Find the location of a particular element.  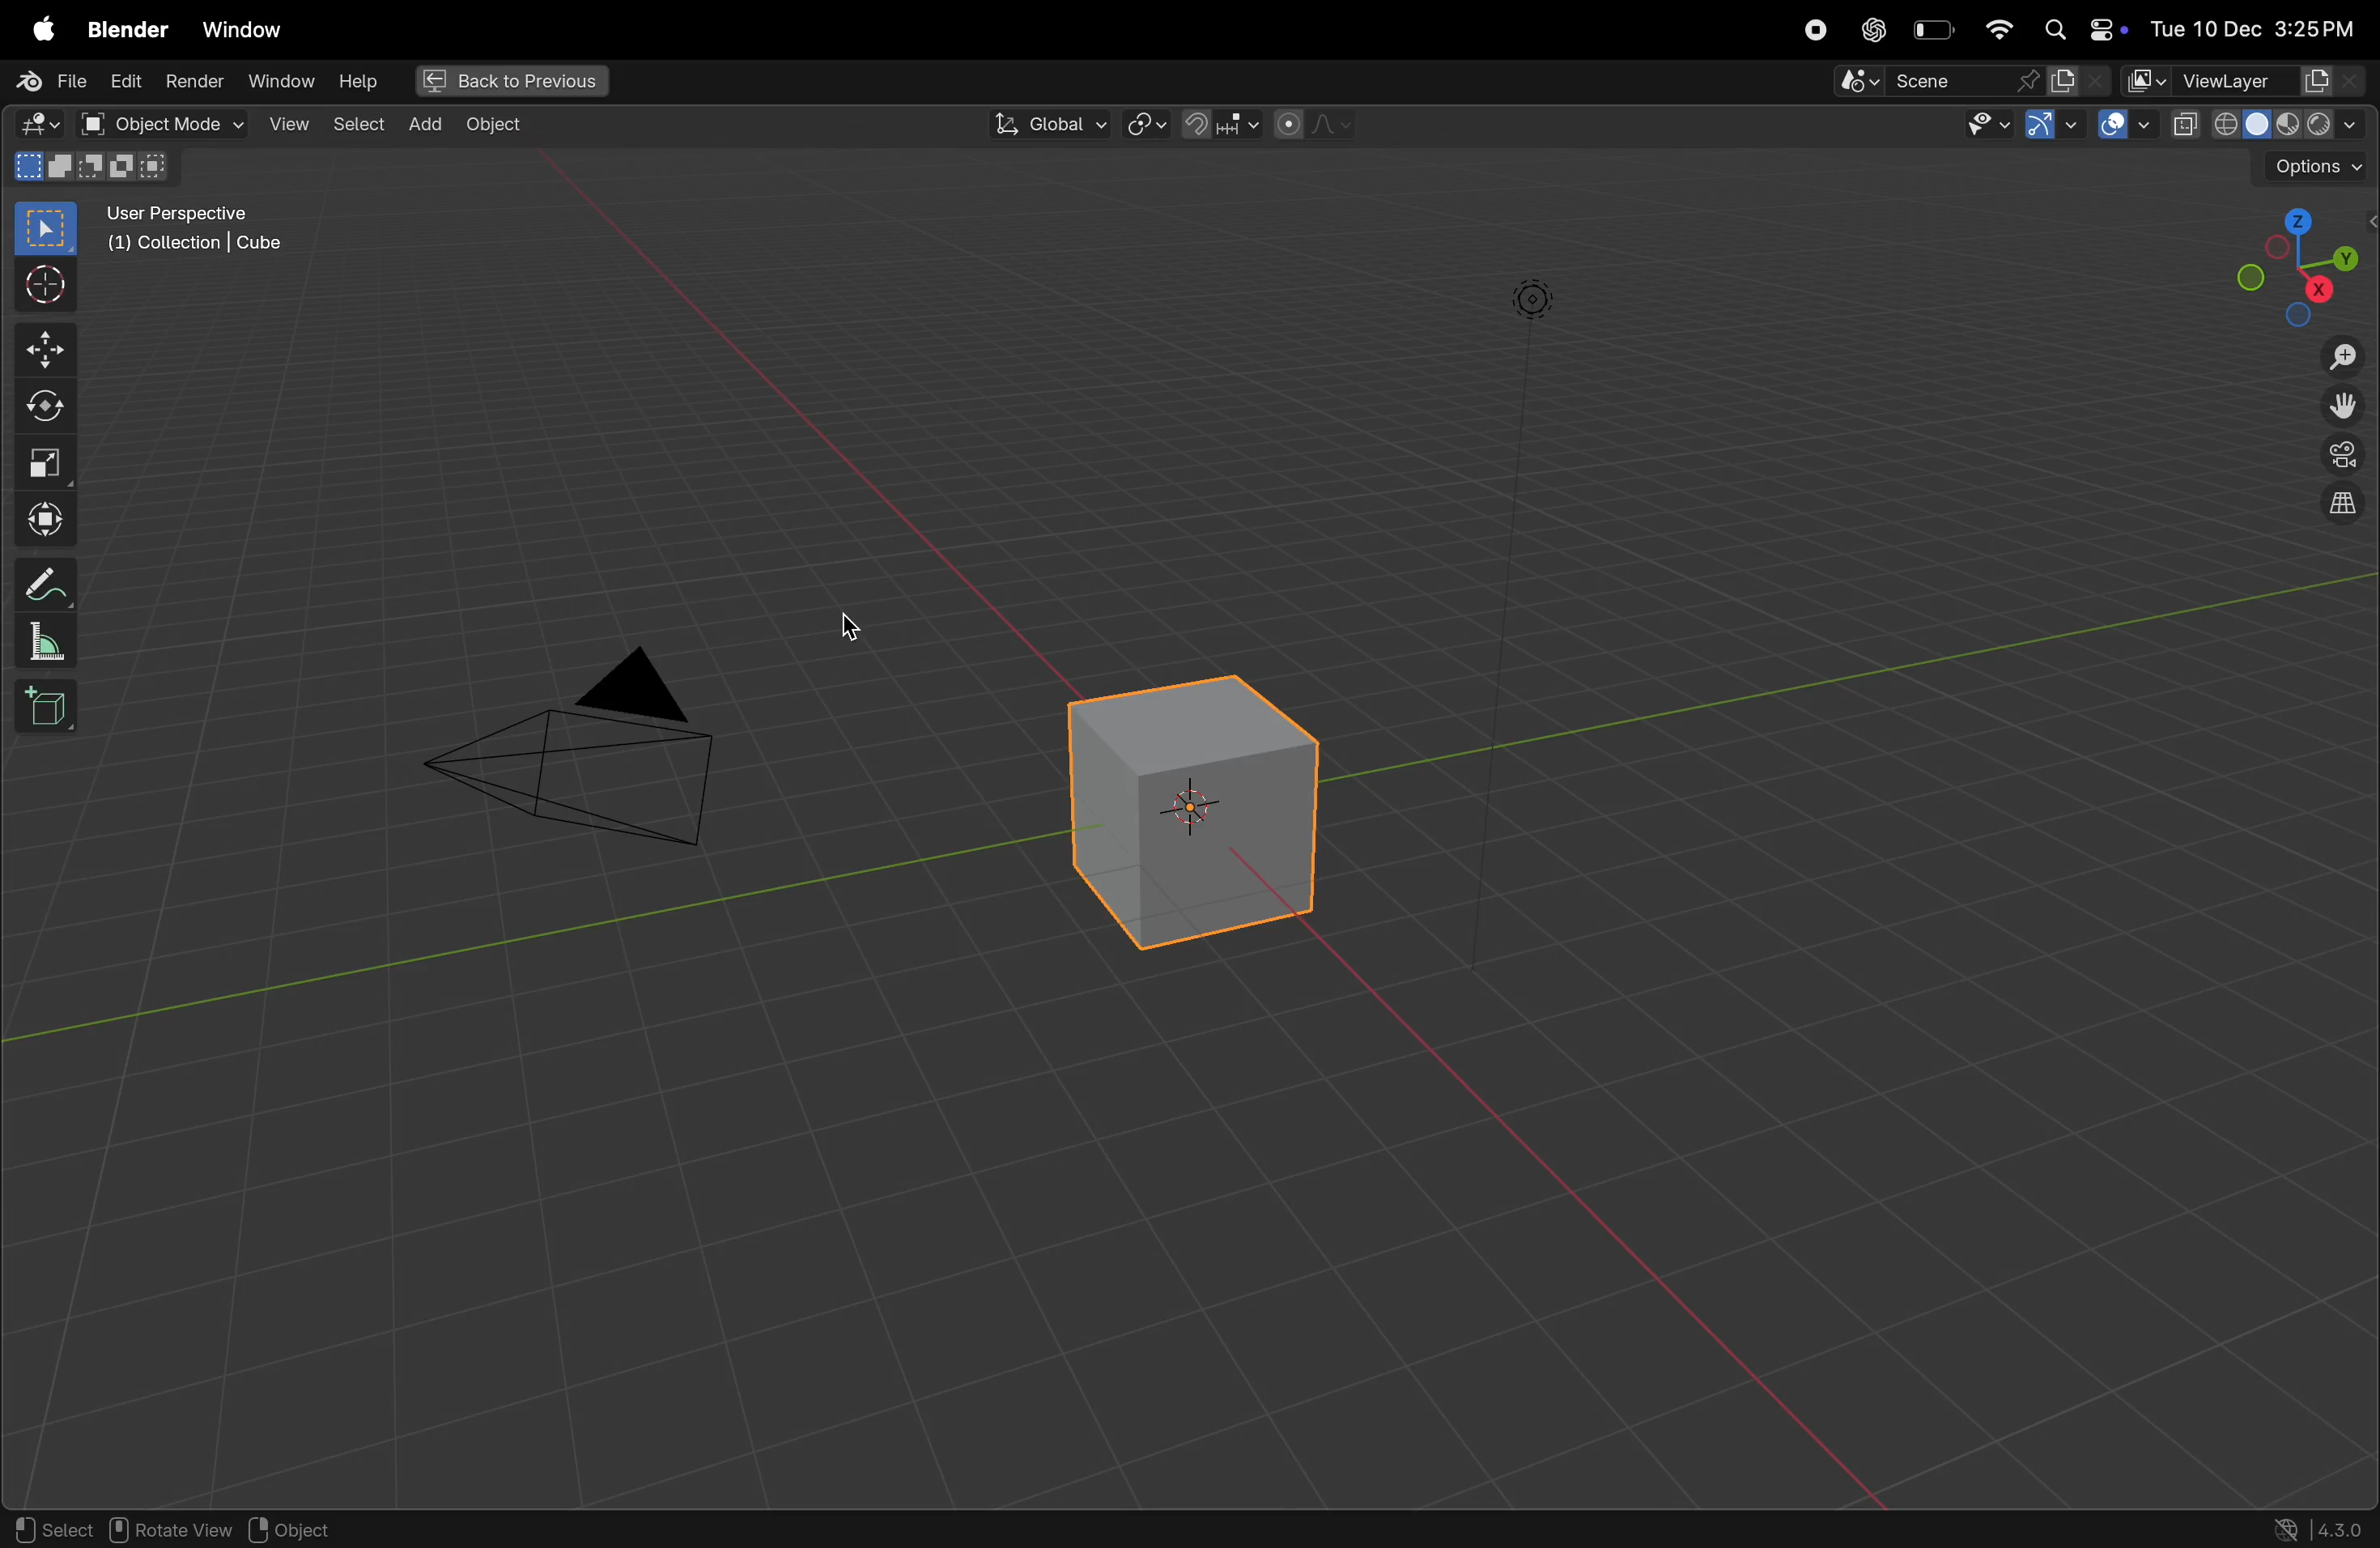

apple widgets is located at coordinates (2083, 27).